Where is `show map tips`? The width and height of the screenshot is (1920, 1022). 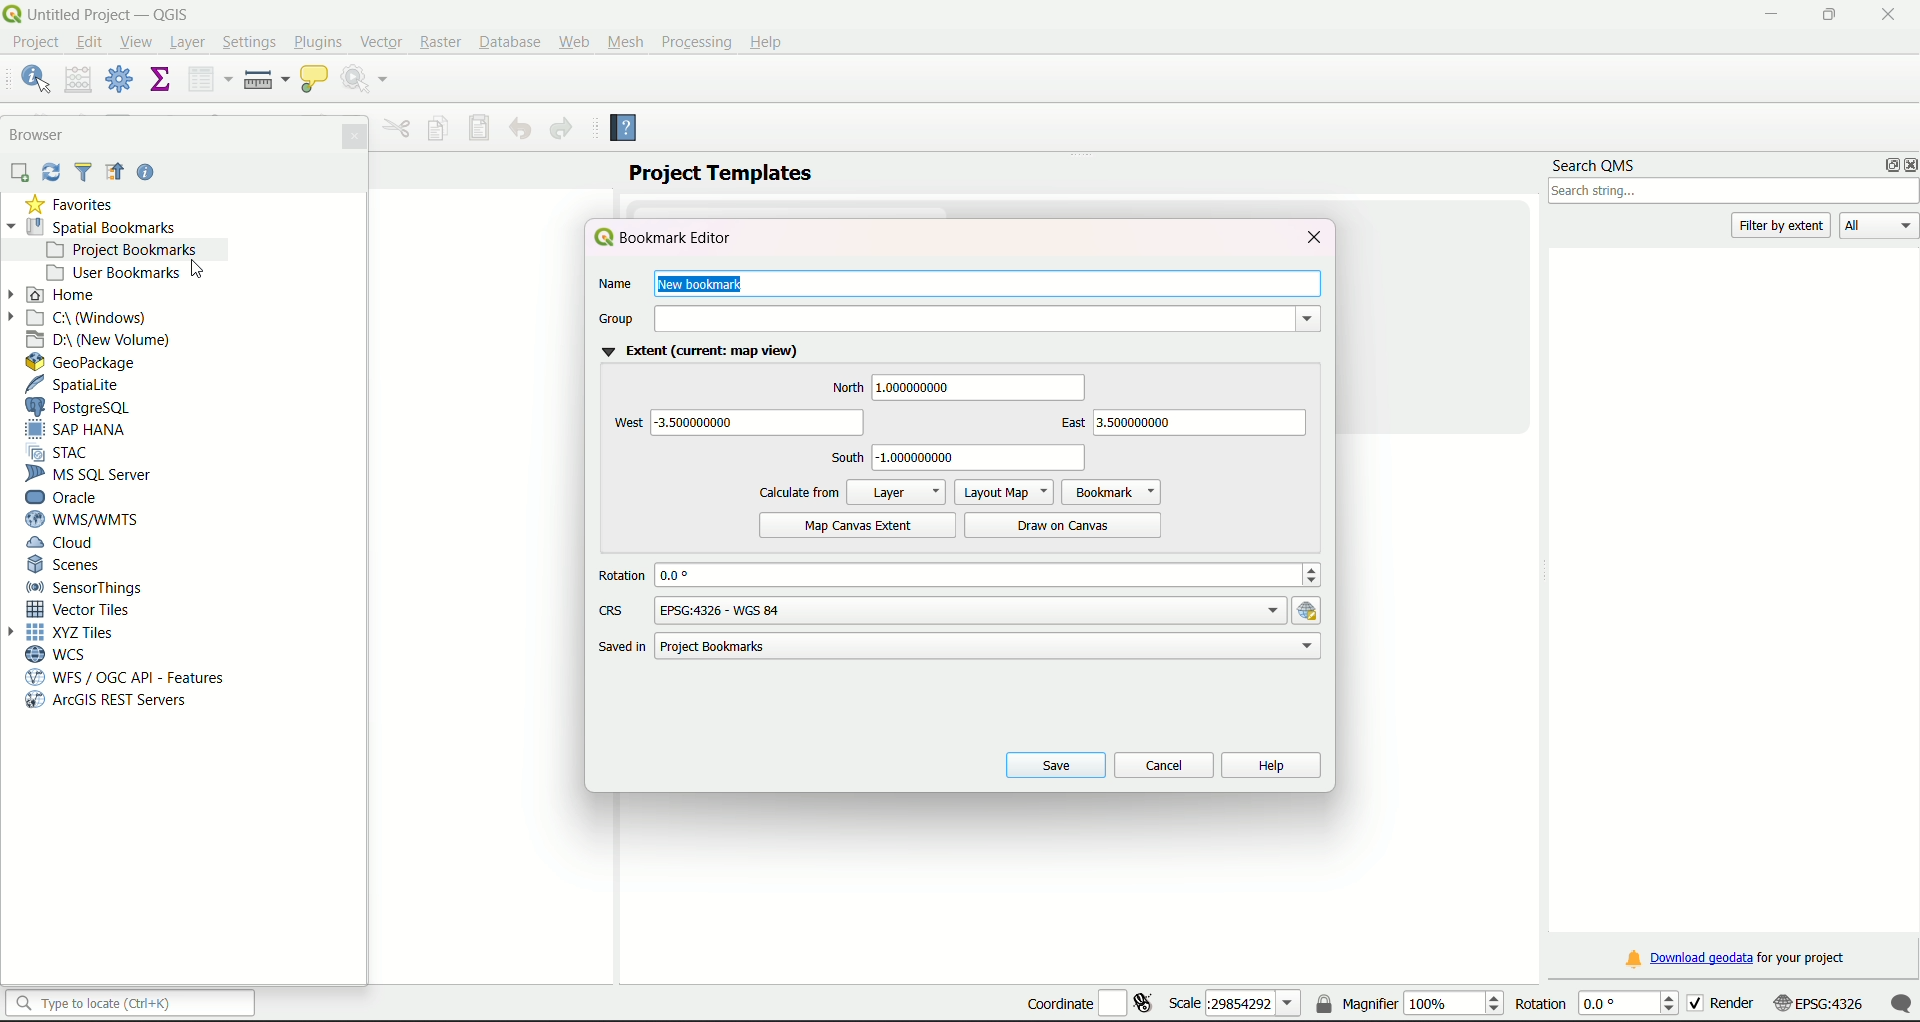
show map tips is located at coordinates (314, 80).